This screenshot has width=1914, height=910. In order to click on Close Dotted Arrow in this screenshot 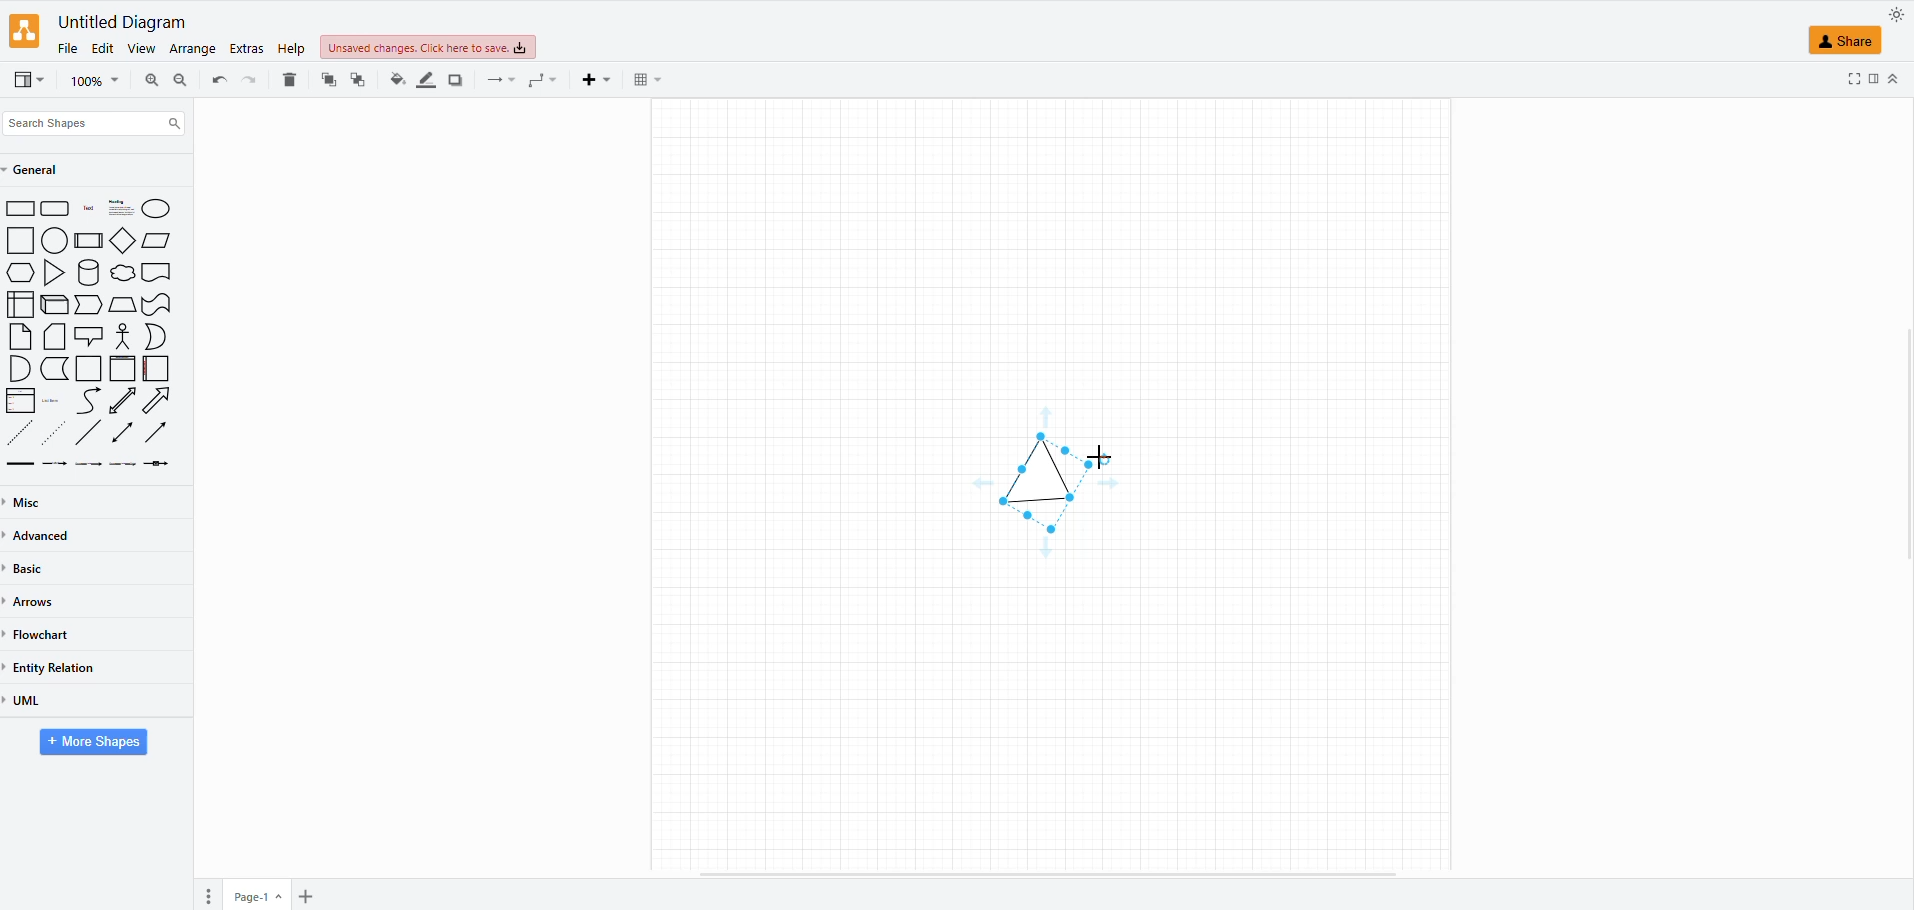, I will do `click(19, 432)`.